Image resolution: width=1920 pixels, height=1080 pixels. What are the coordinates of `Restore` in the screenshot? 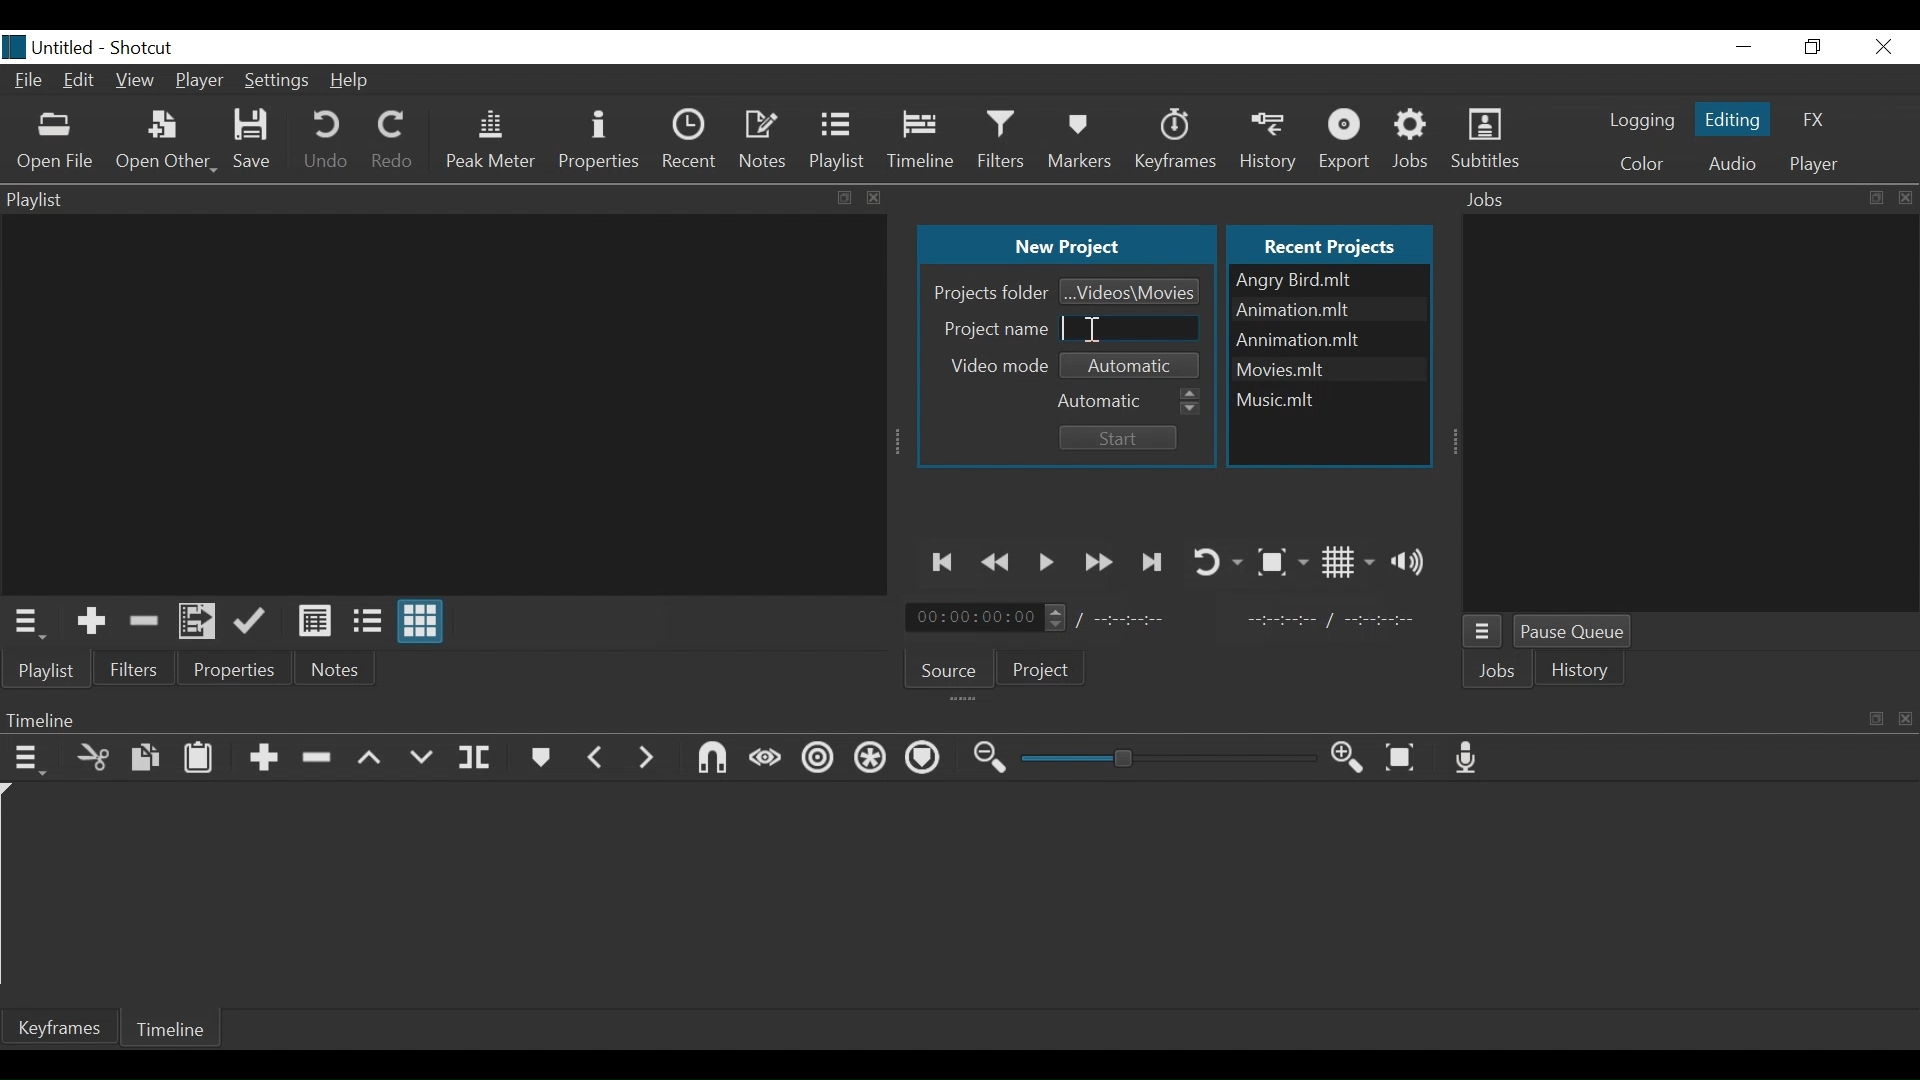 It's located at (1814, 46).